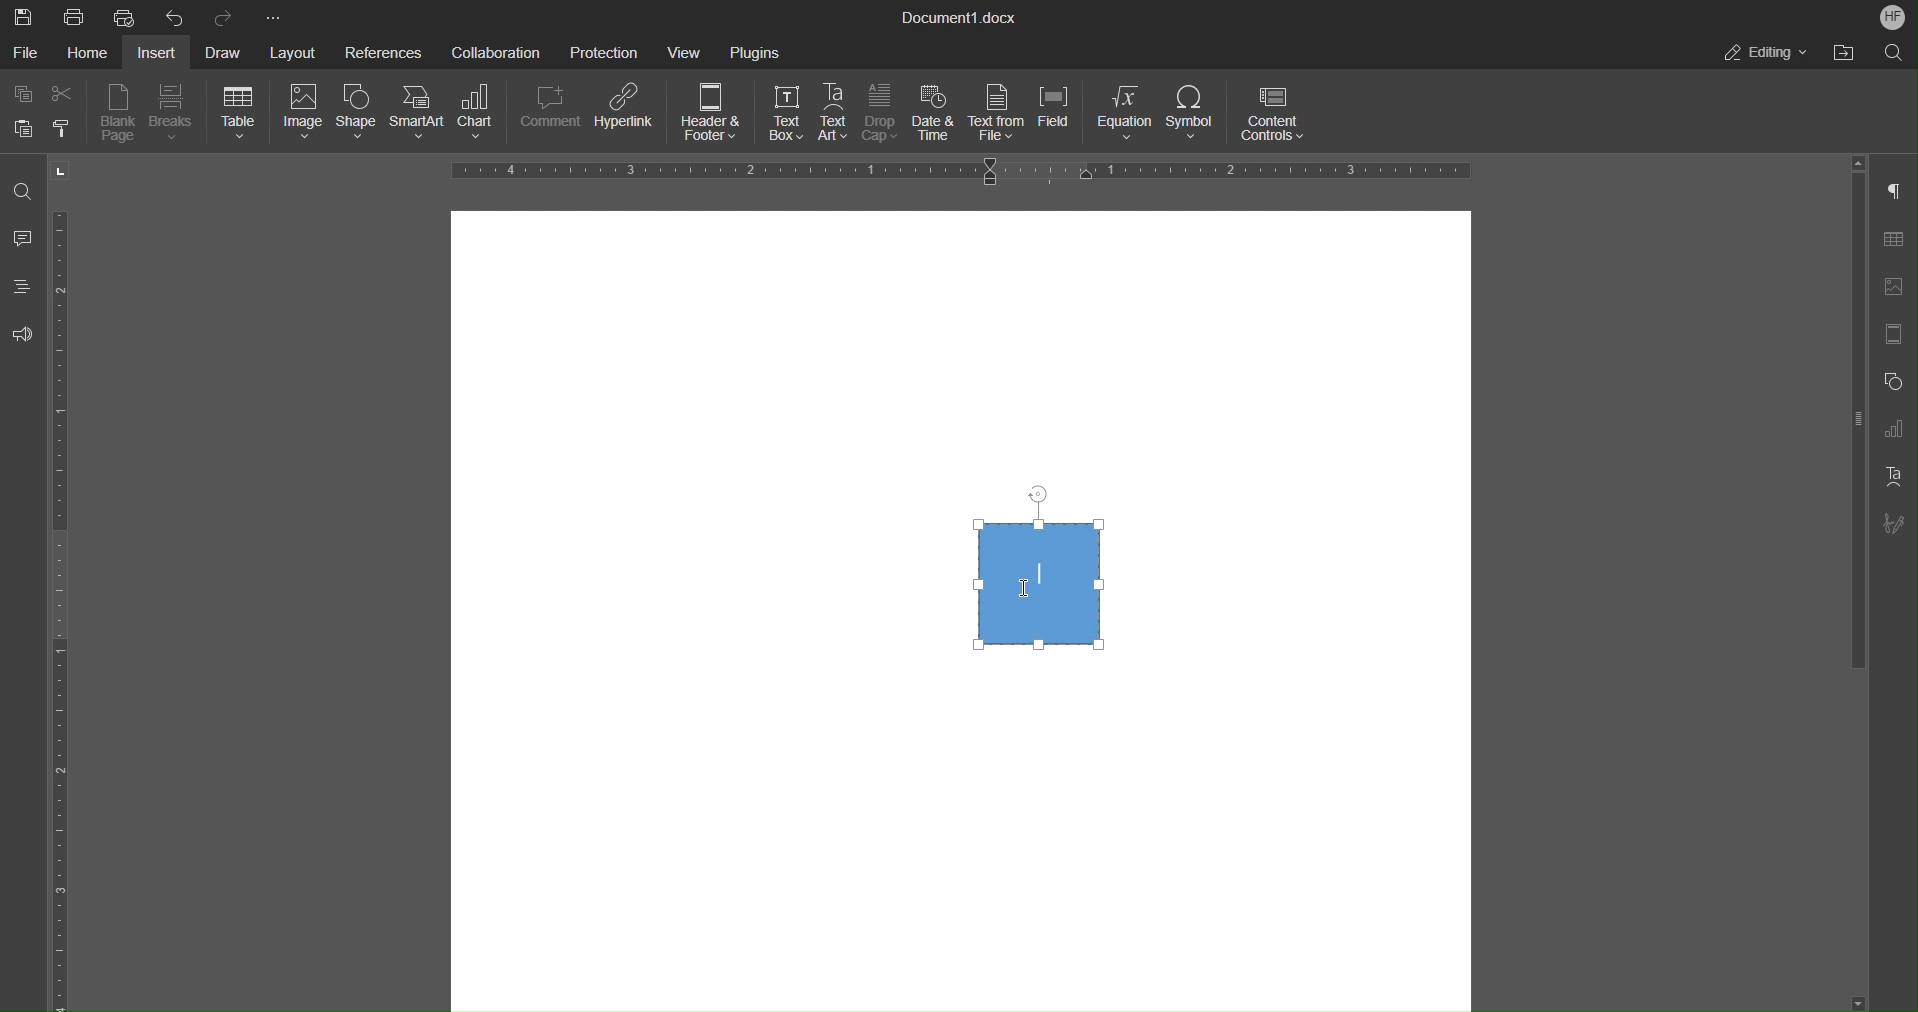 The width and height of the screenshot is (1918, 1012). Describe the element at coordinates (120, 115) in the screenshot. I see `Blank Page` at that location.